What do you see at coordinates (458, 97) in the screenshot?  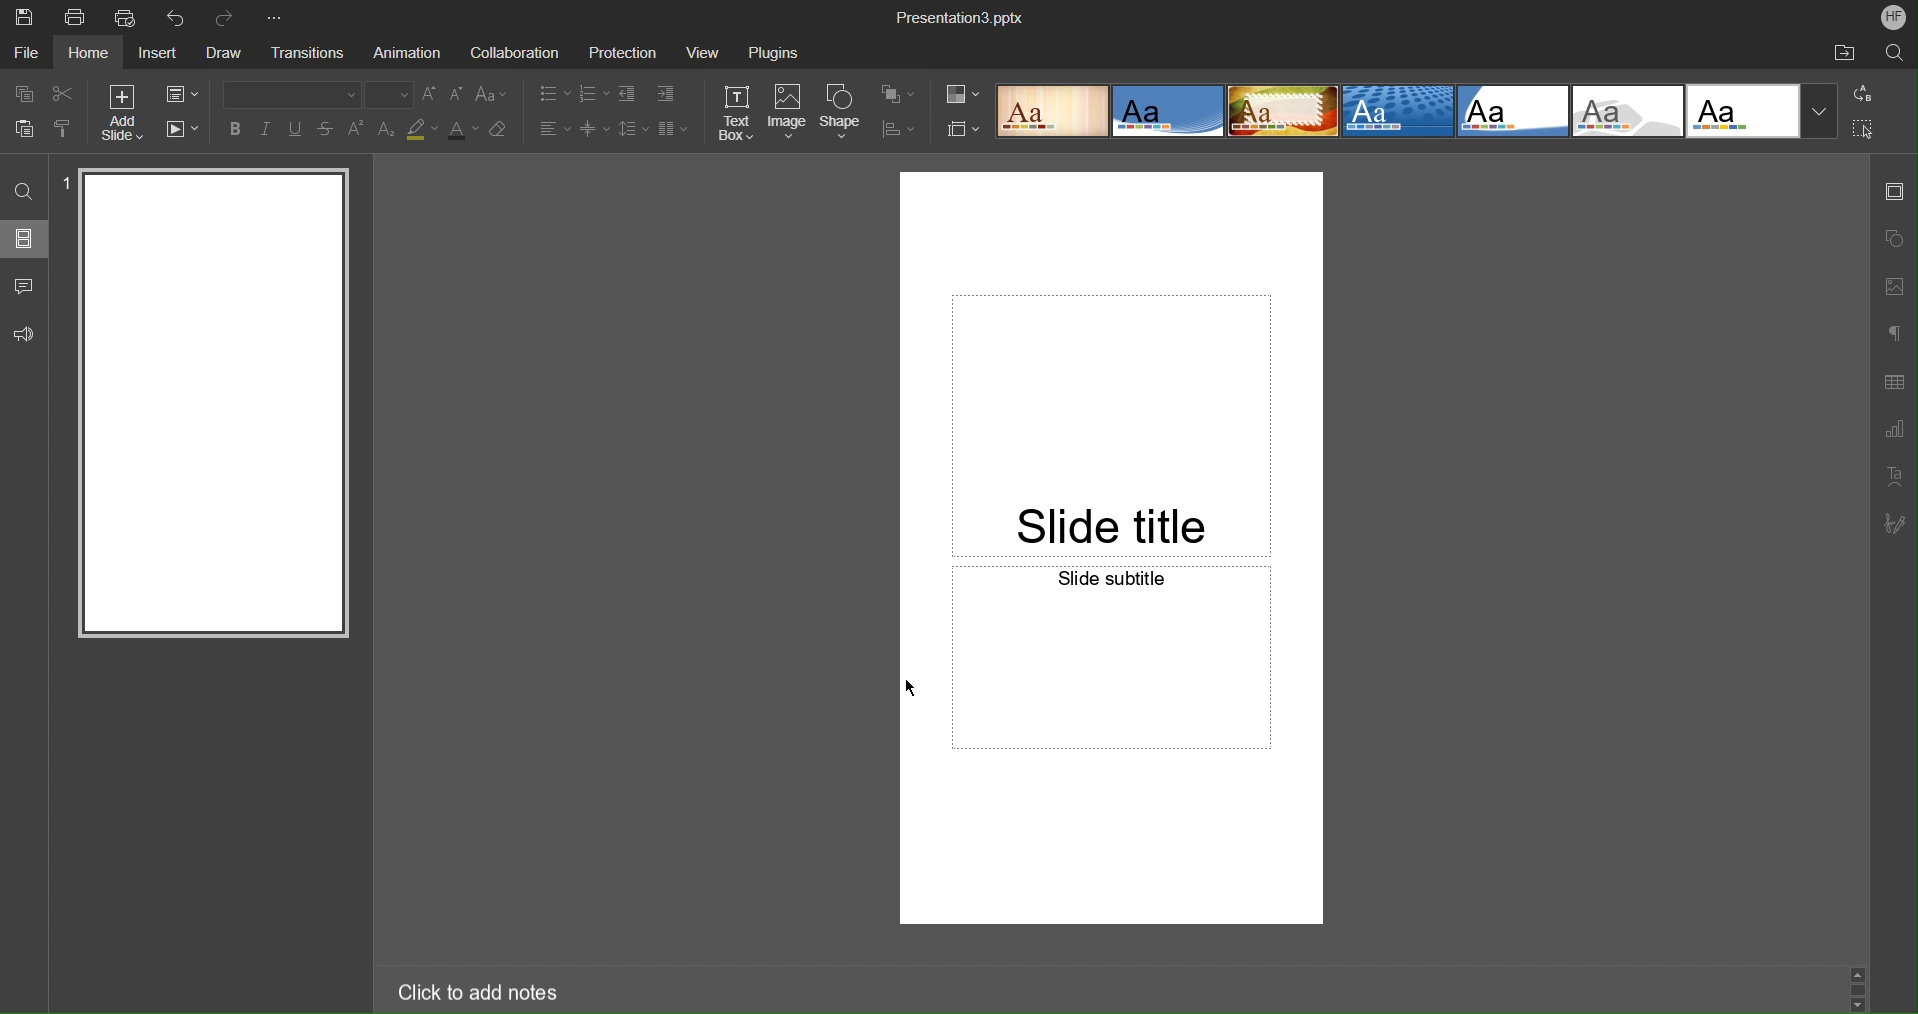 I see `Decrease size` at bounding box center [458, 97].